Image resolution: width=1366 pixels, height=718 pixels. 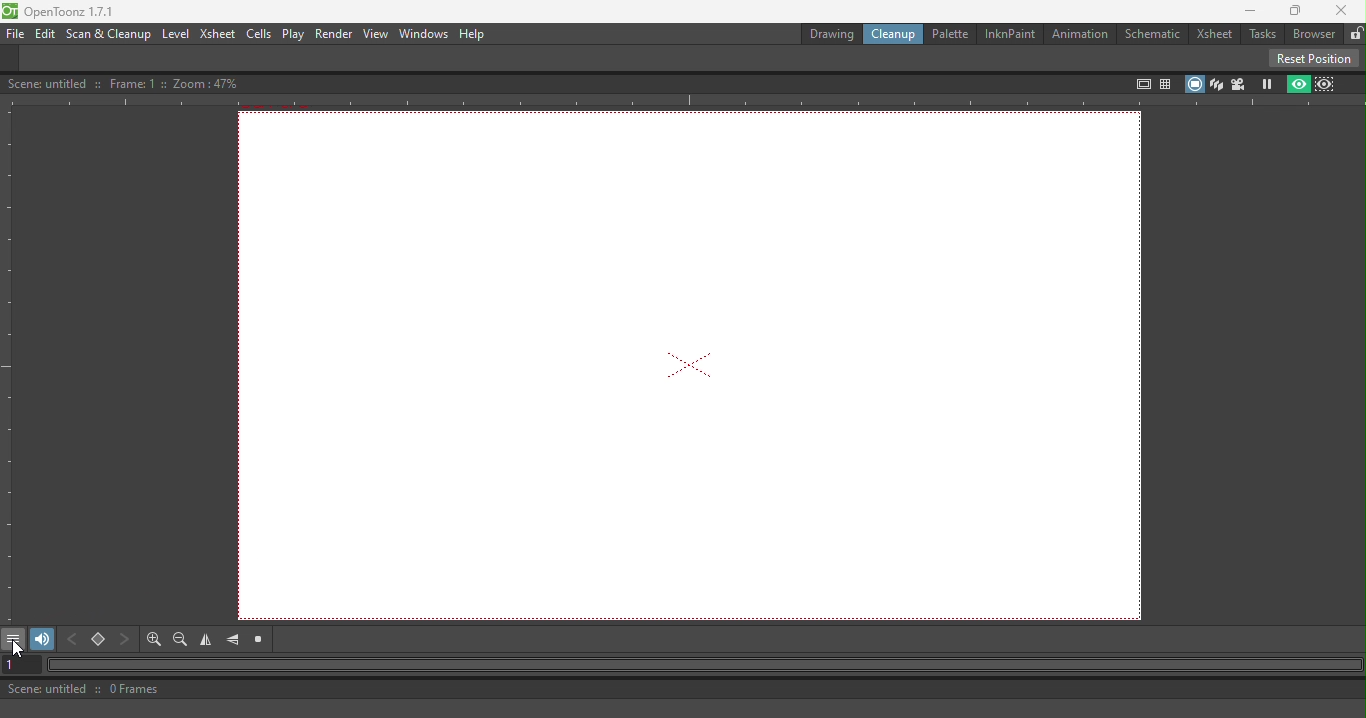 What do you see at coordinates (16, 640) in the screenshot?
I see `More options` at bounding box center [16, 640].